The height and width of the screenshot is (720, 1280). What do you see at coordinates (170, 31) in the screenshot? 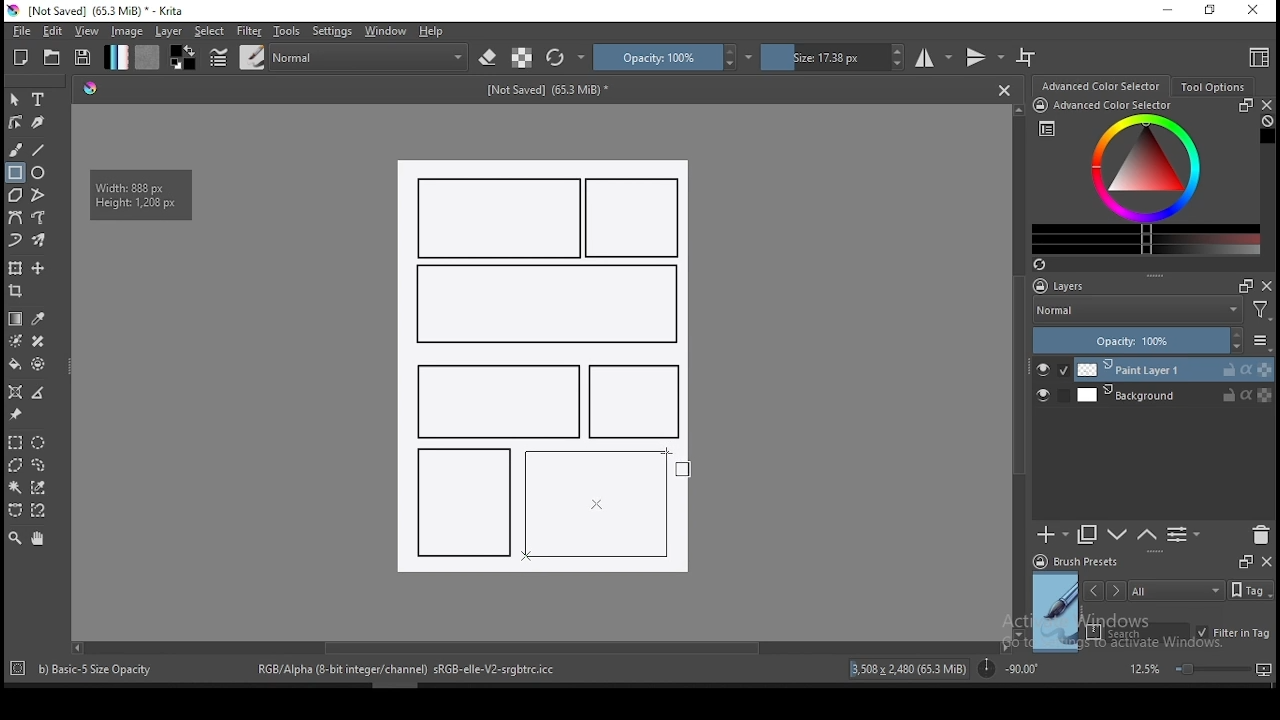
I see `layer` at bounding box center [170, 31].